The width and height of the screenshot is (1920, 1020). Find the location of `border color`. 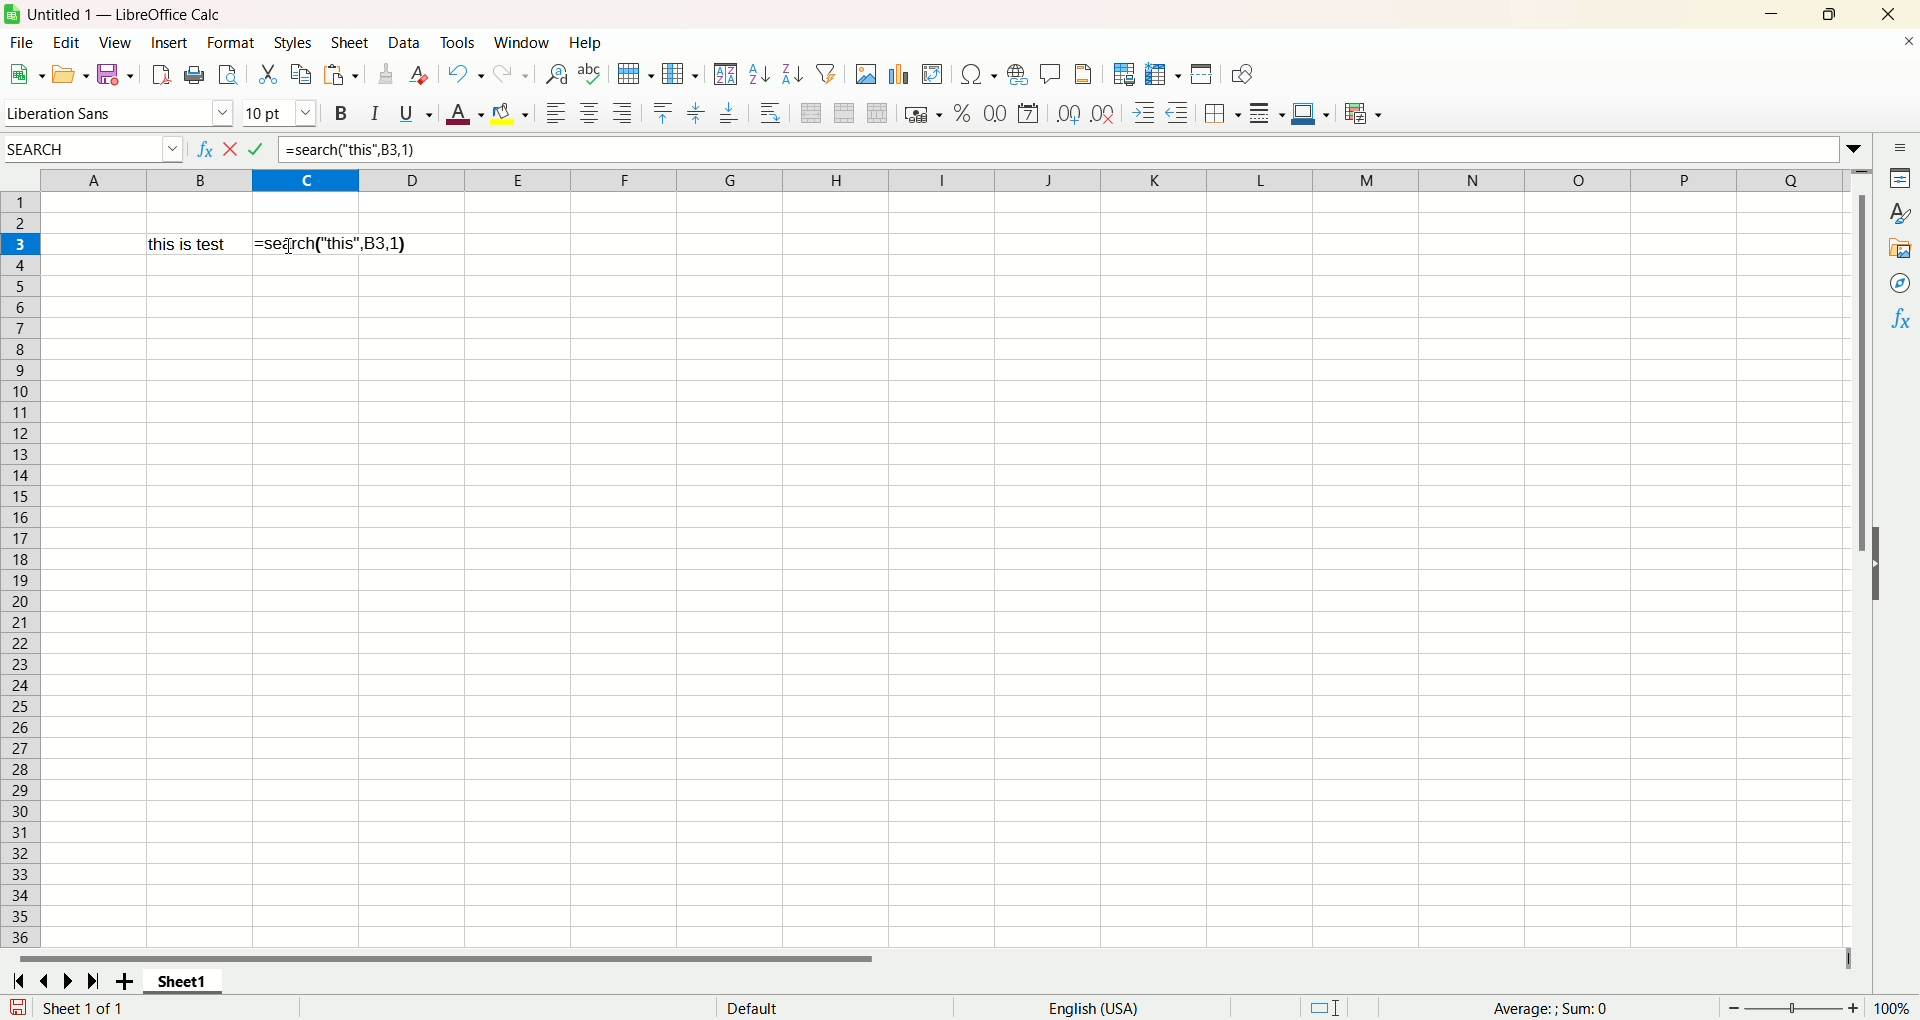

border color is located at coordinates (1309, 111).